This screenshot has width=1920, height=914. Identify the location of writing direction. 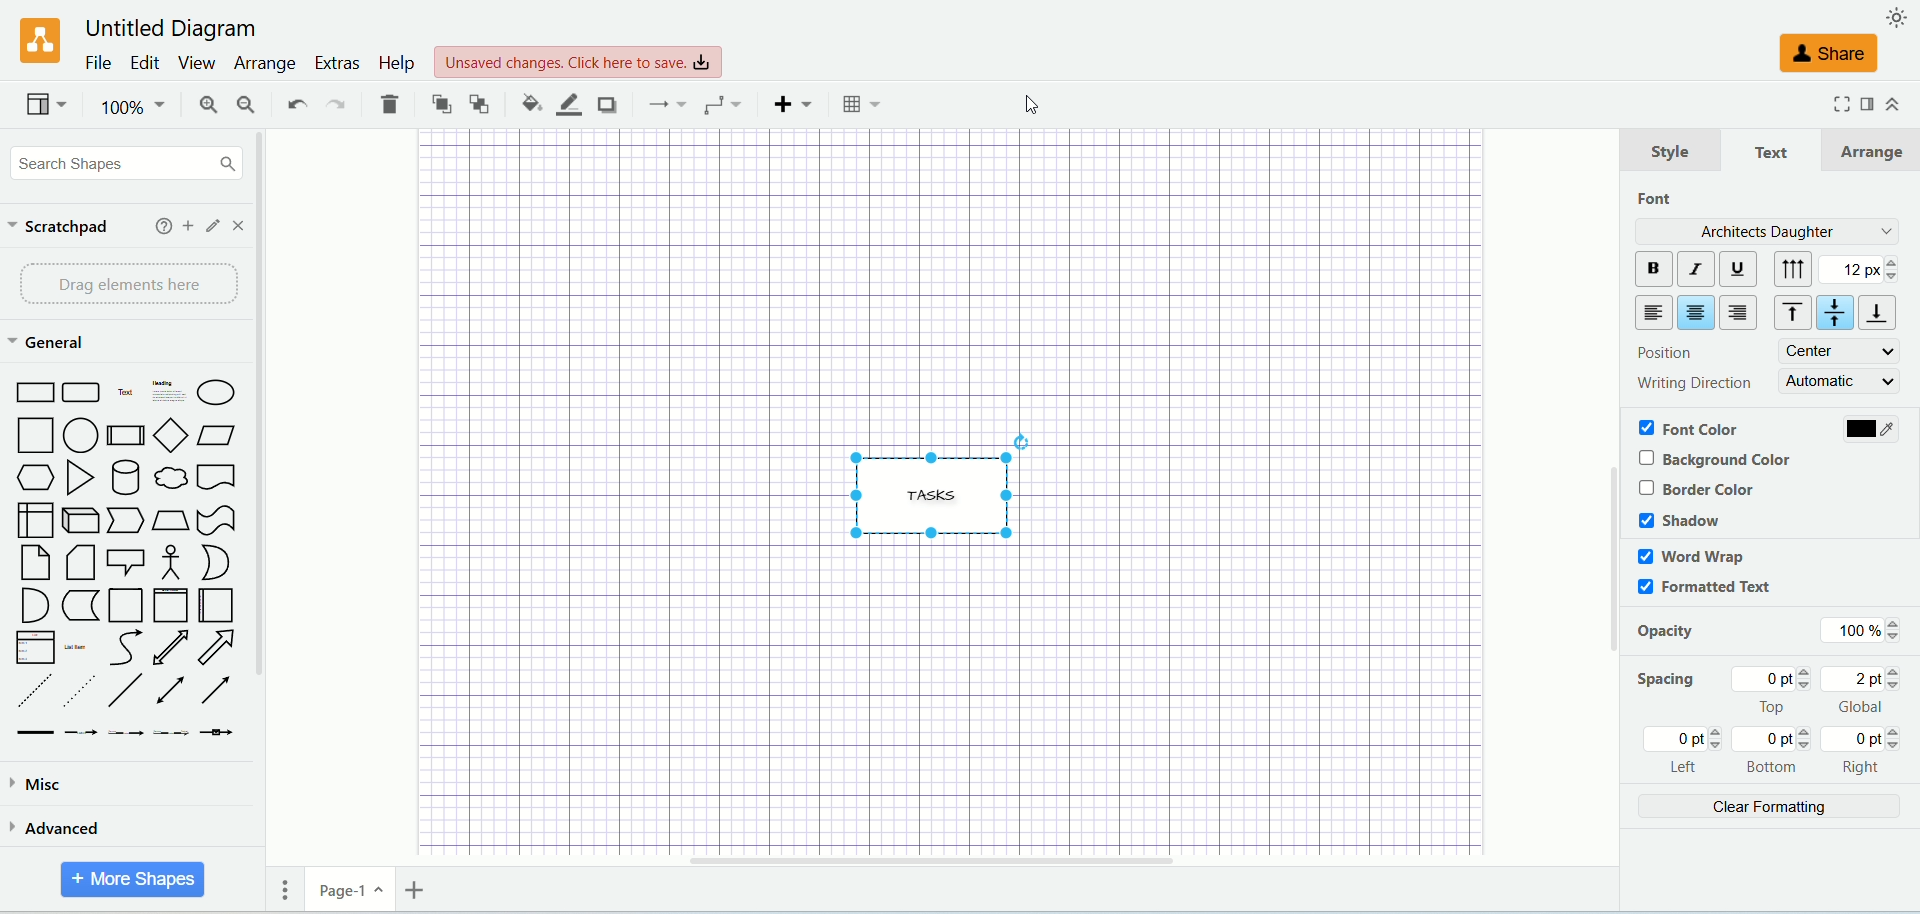
(1693, 380).